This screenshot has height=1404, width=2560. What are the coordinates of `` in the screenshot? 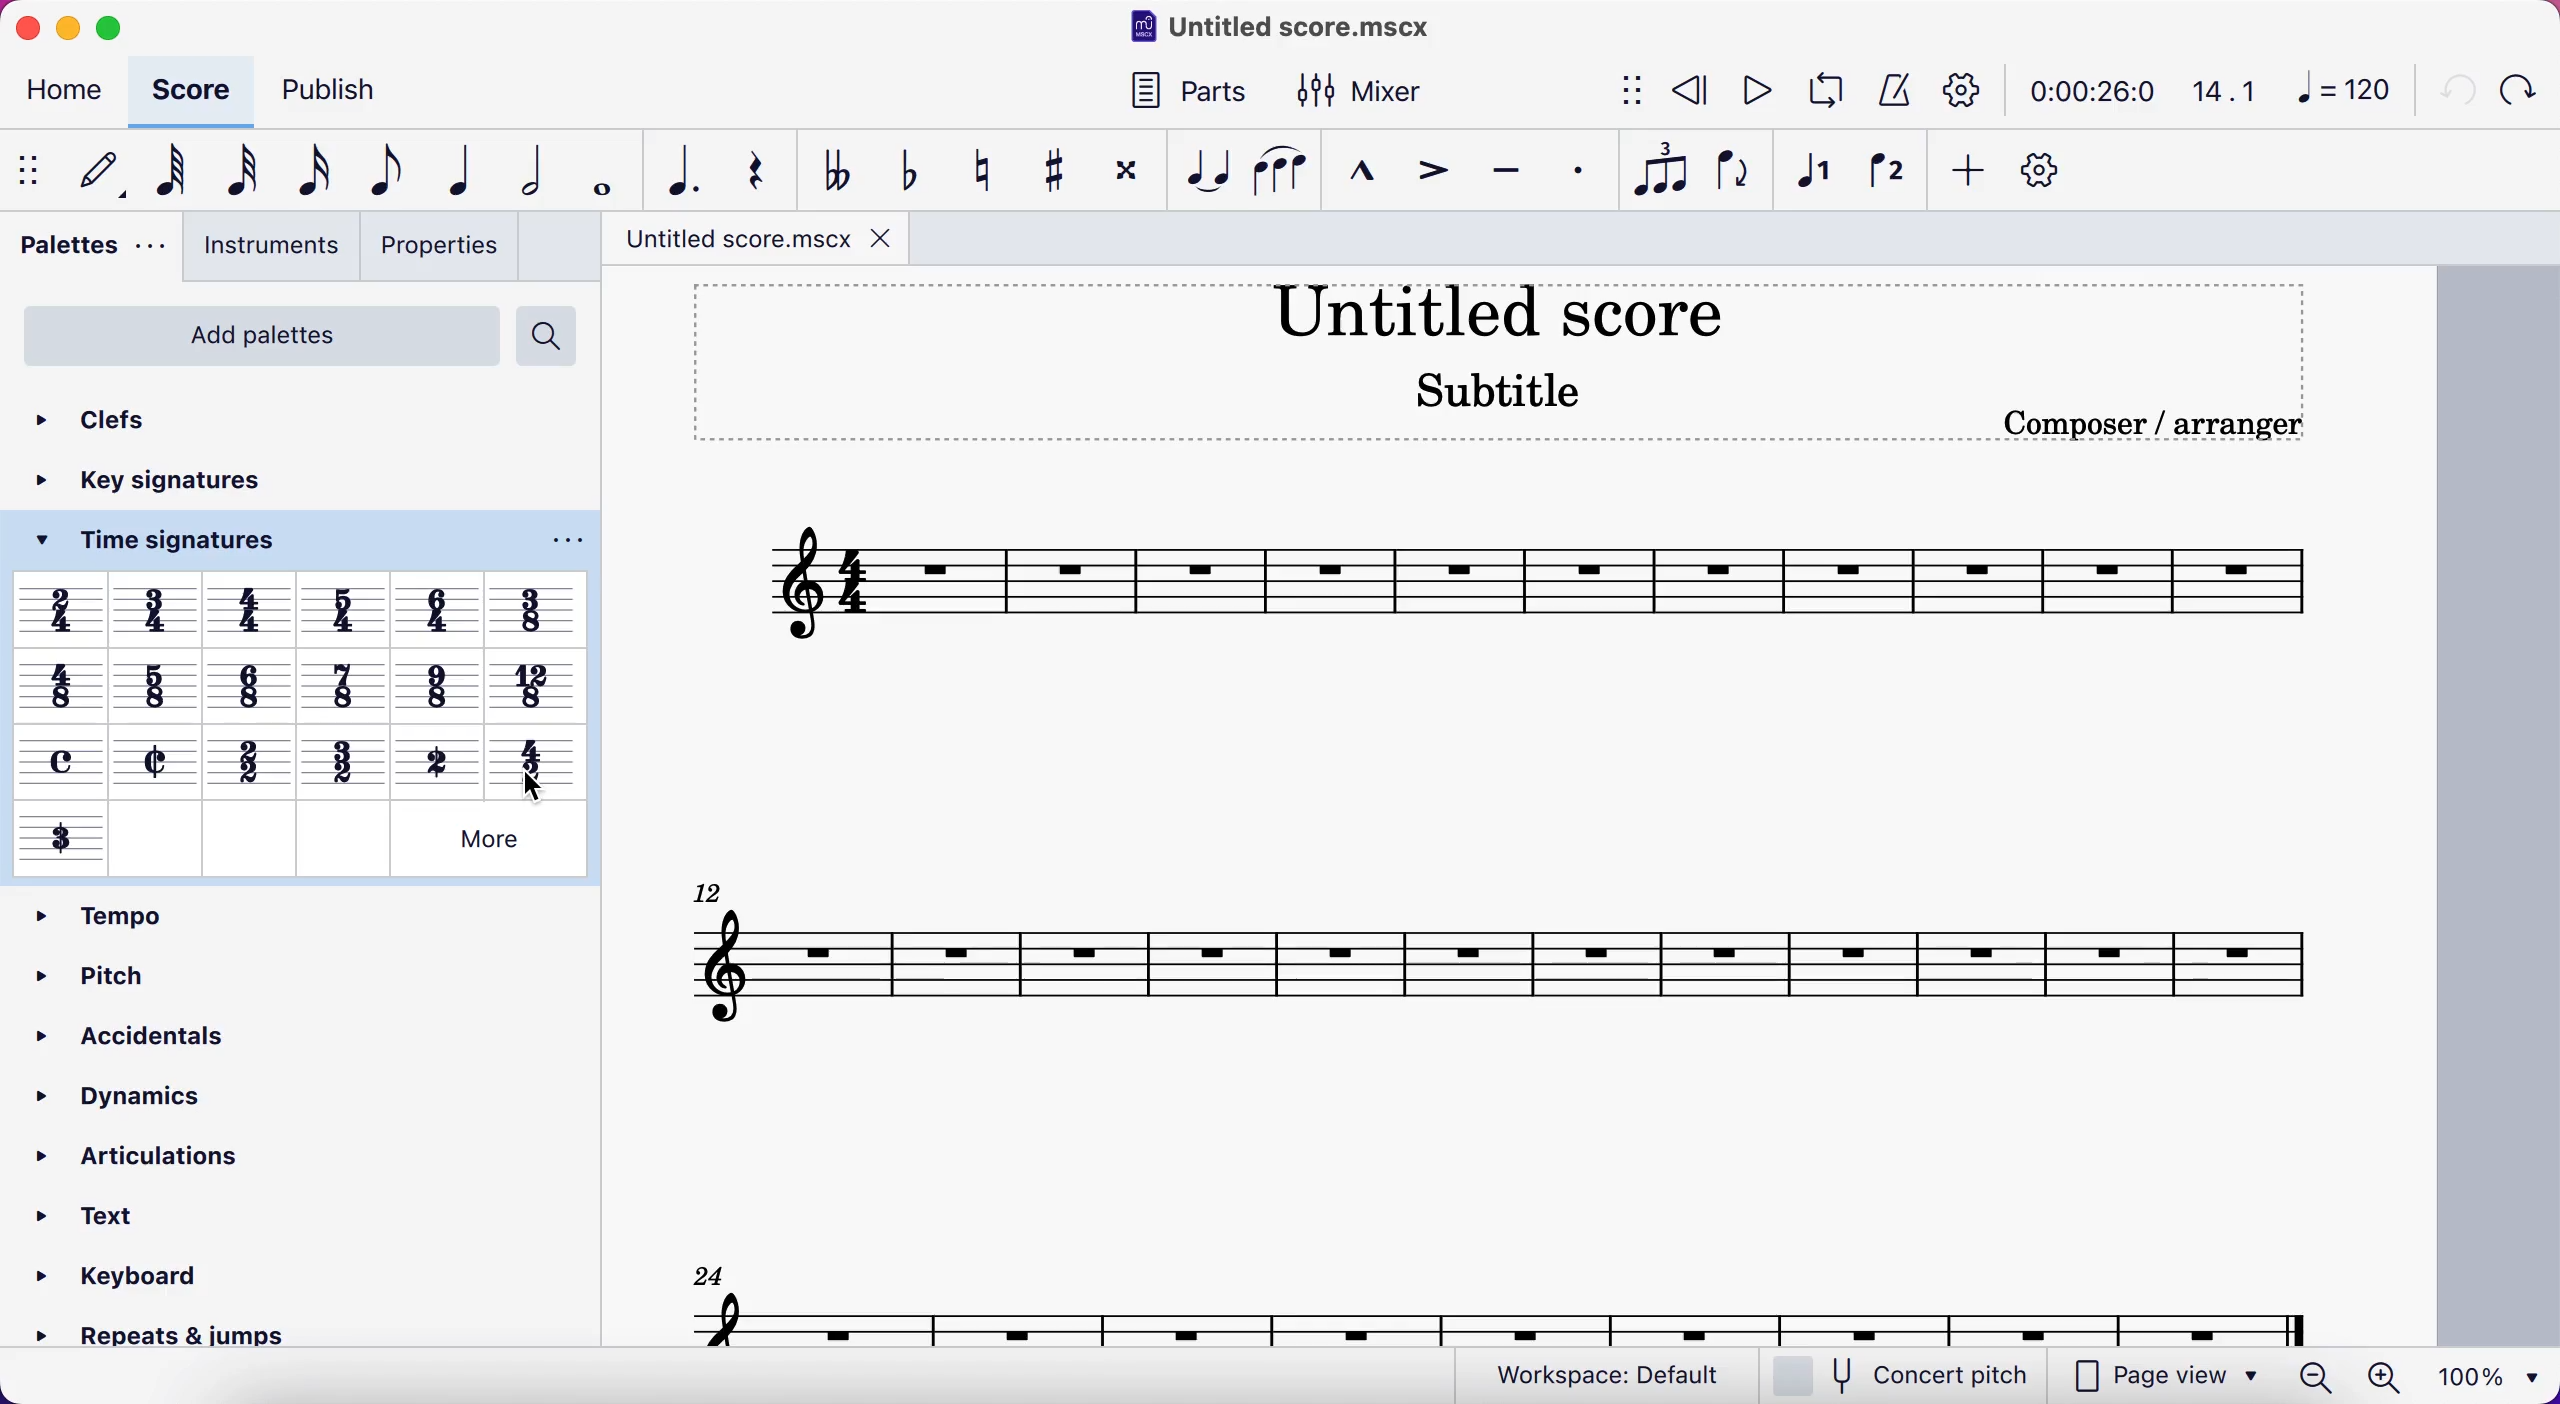 It's located at (61, 609).